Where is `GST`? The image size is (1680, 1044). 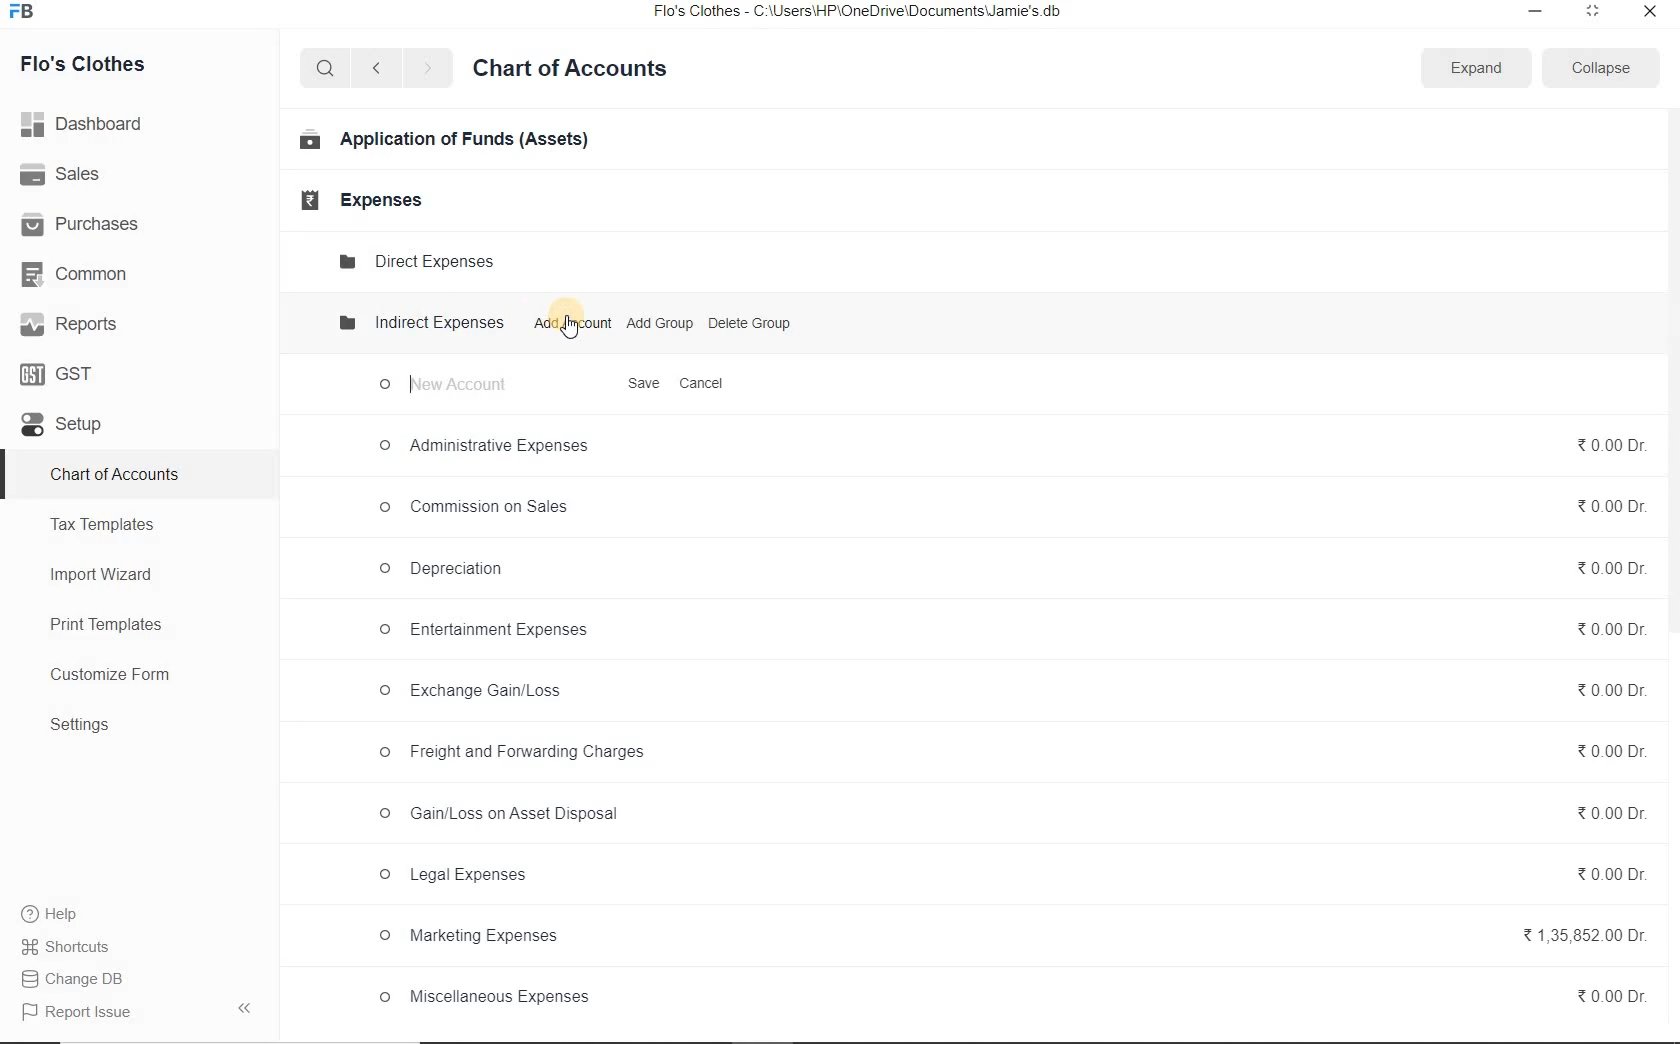
GST is located at coordinates (59, 373).